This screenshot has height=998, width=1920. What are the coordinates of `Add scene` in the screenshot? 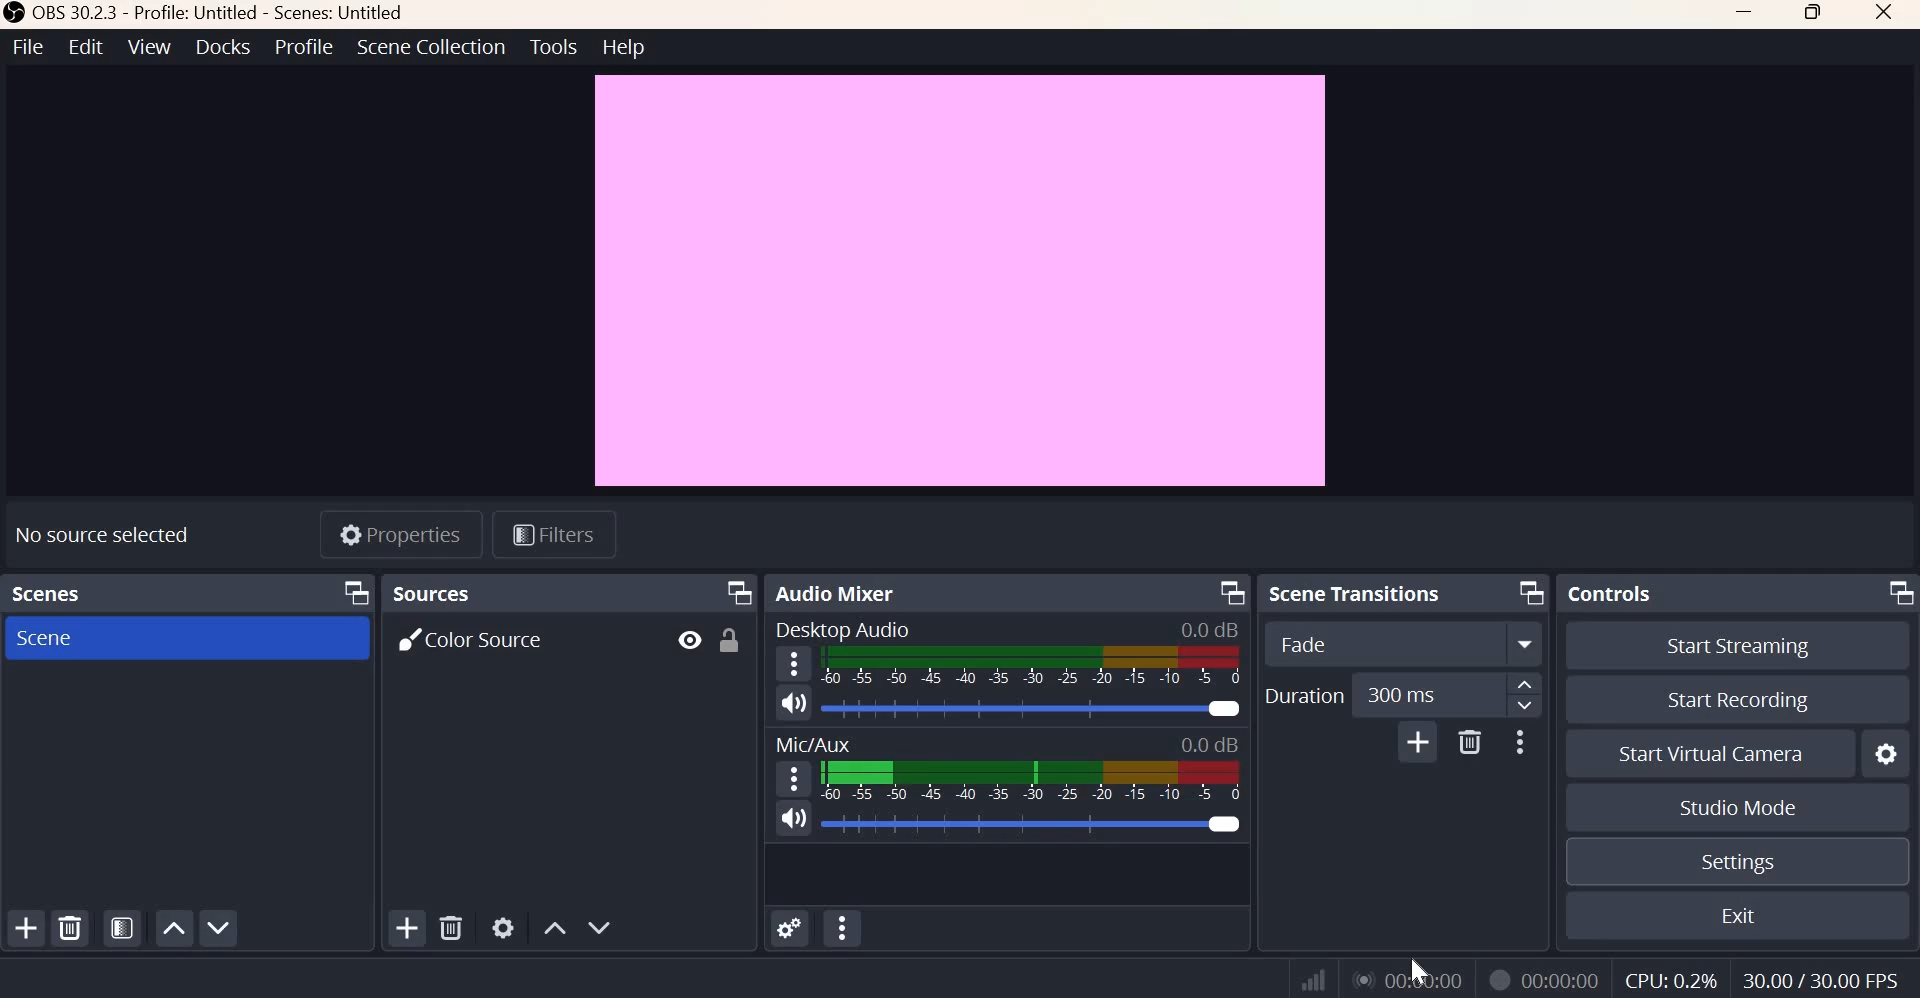 It's located at (27, 930).